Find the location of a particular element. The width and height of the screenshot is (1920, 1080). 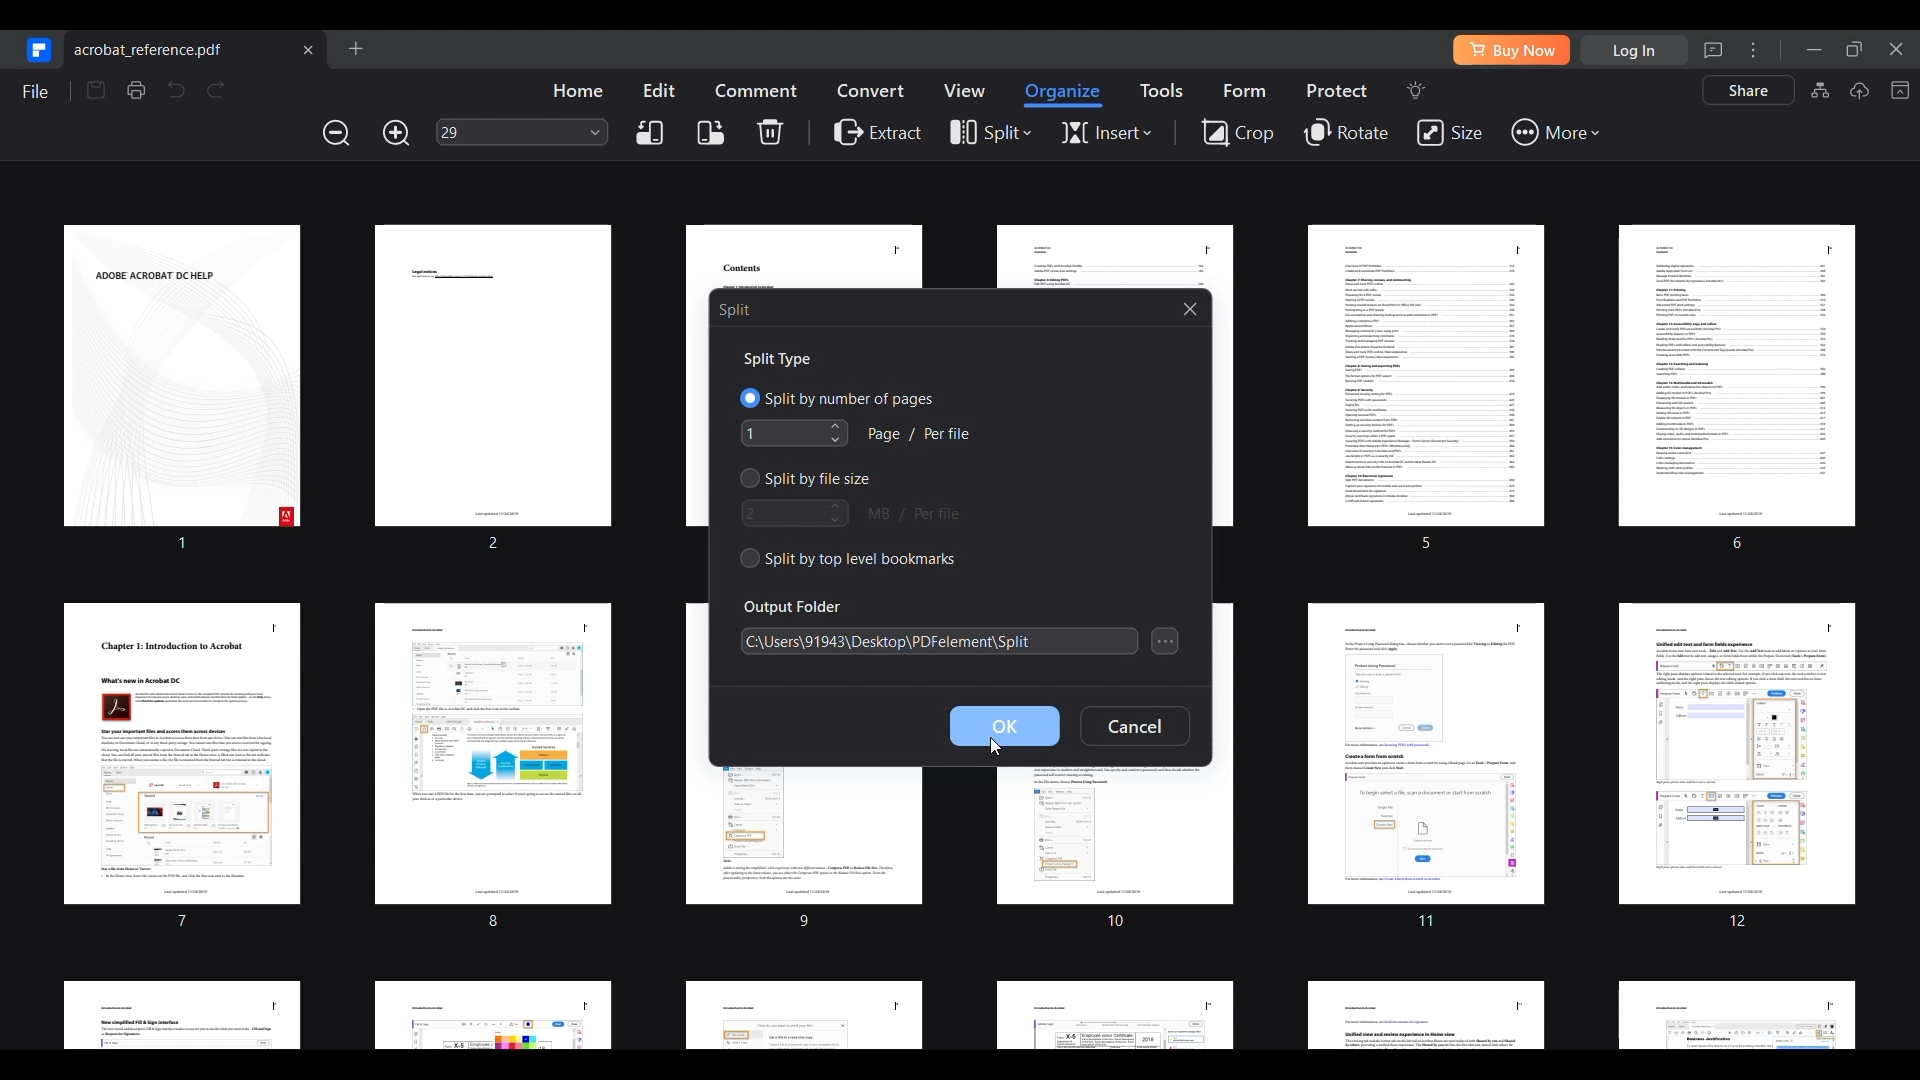

Ok is located at coordinates (1004, 726).